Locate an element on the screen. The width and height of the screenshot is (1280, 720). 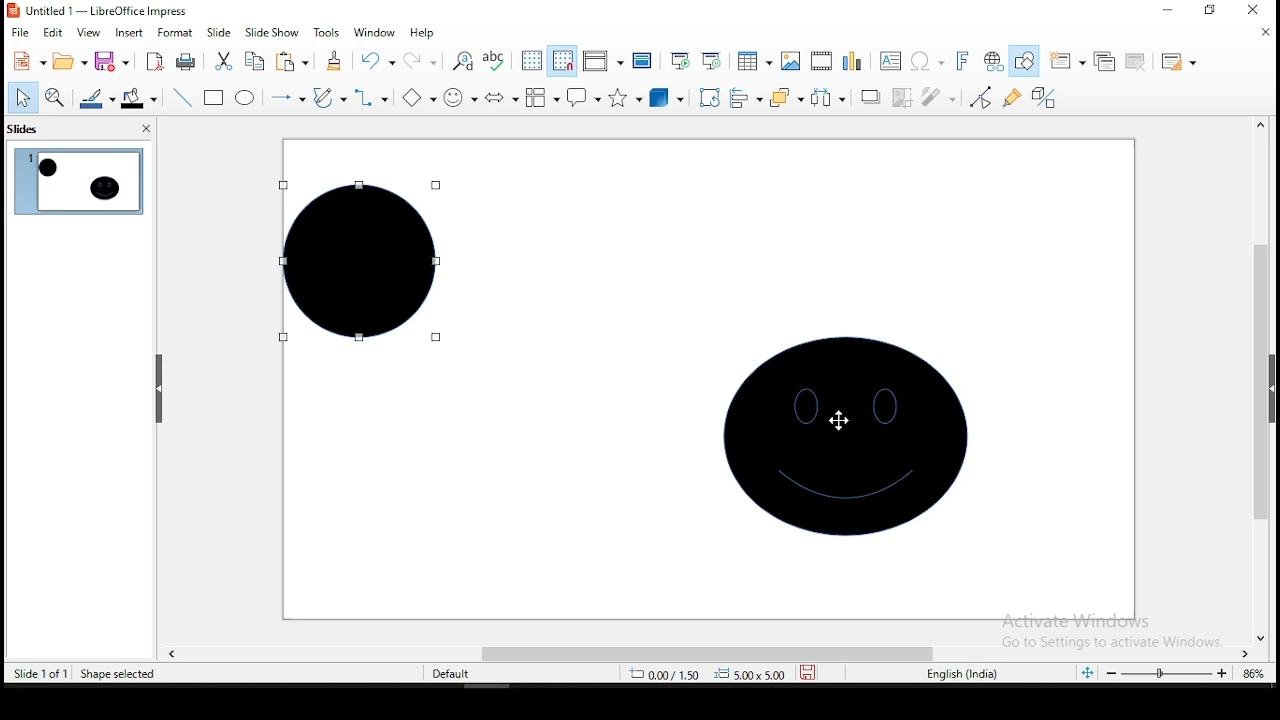
zoom level is located at coordinates (1251, 673).